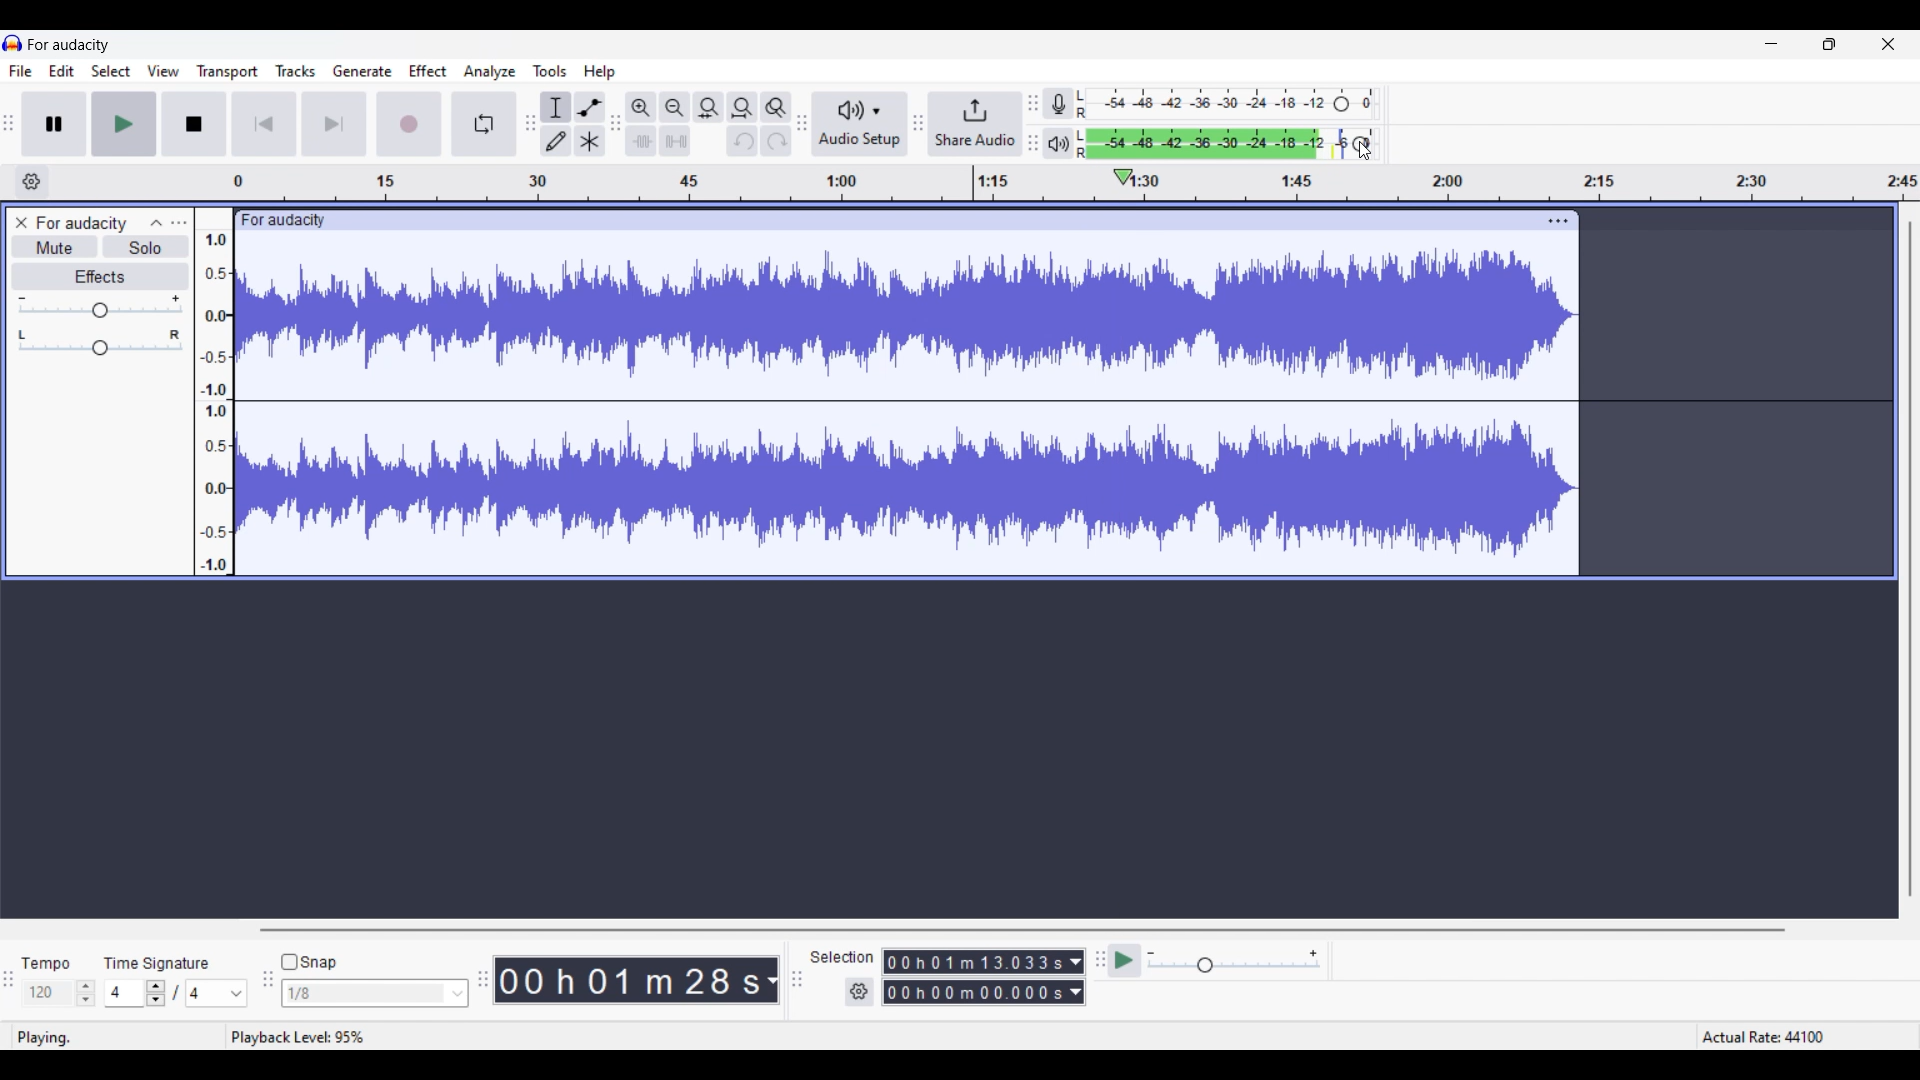 The height and width of the screenshot is (1080, 1920). Describe the element at coordinates (409, 124) in the screenshot. I see `Record/Record new track` at that location.